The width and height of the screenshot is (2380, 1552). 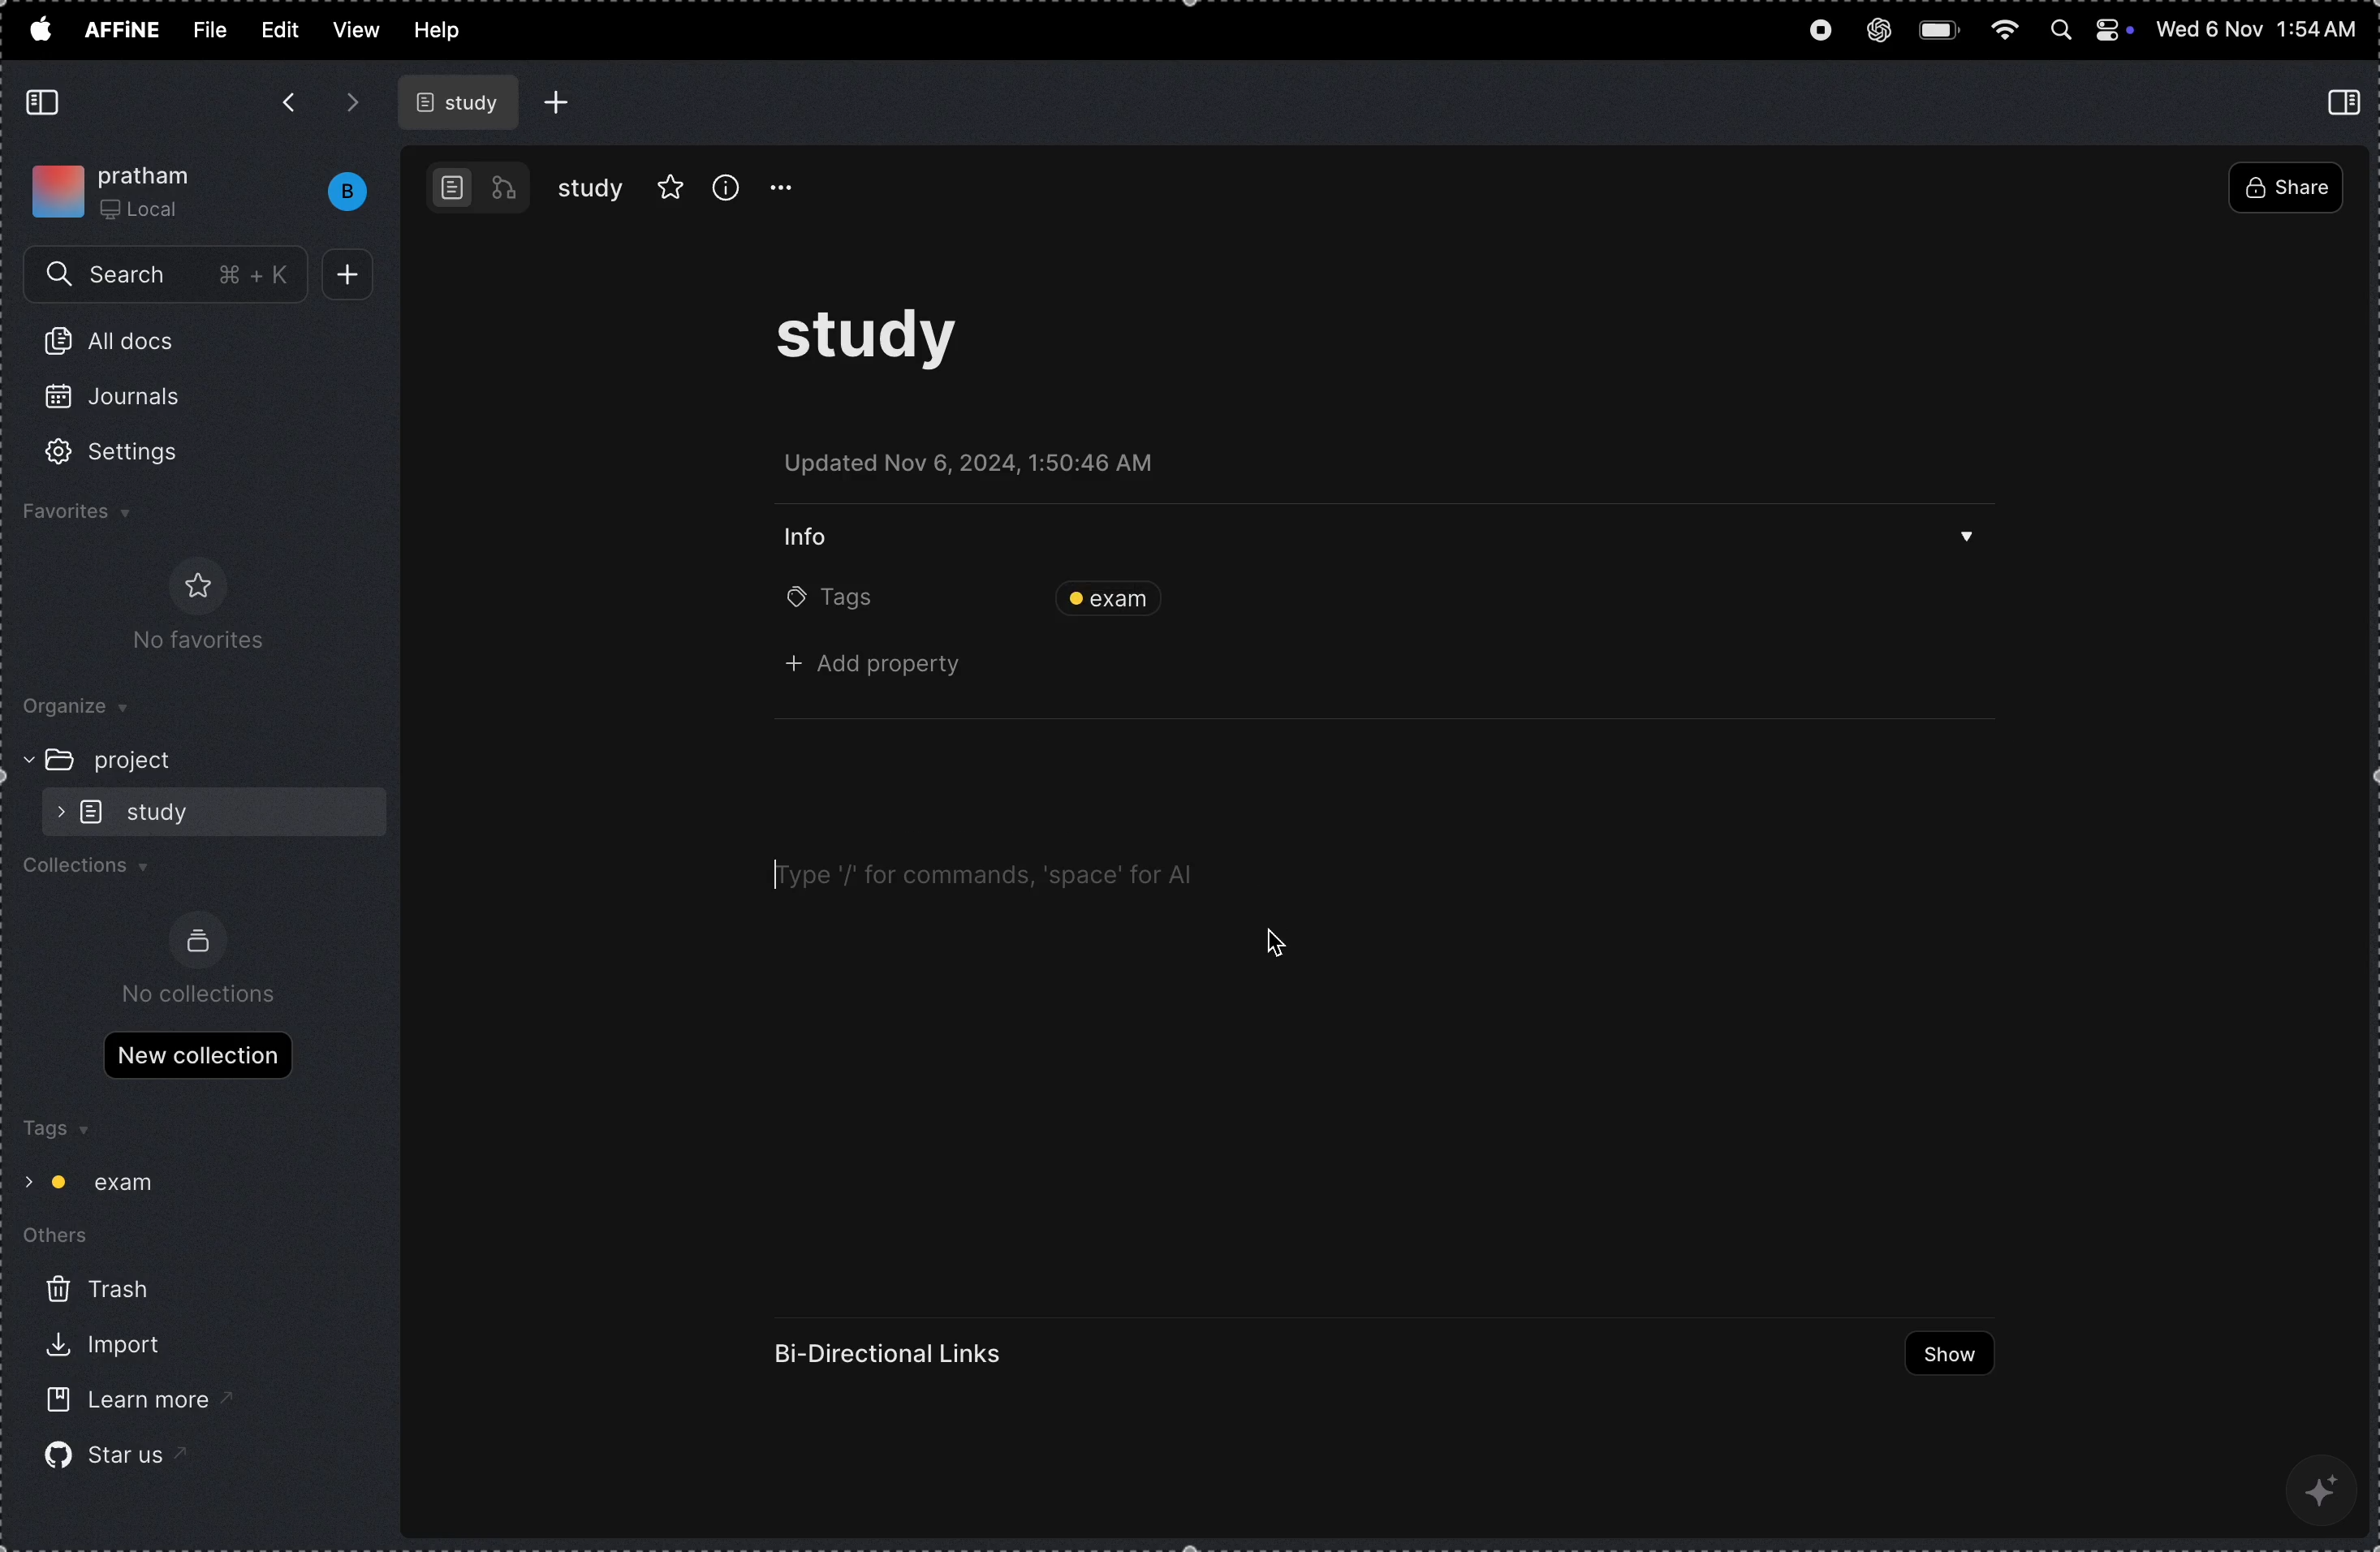 What do you see at coordinates (164, 810) in the screenshot?
I see `sub folder study` at bounding box center [164, 810].